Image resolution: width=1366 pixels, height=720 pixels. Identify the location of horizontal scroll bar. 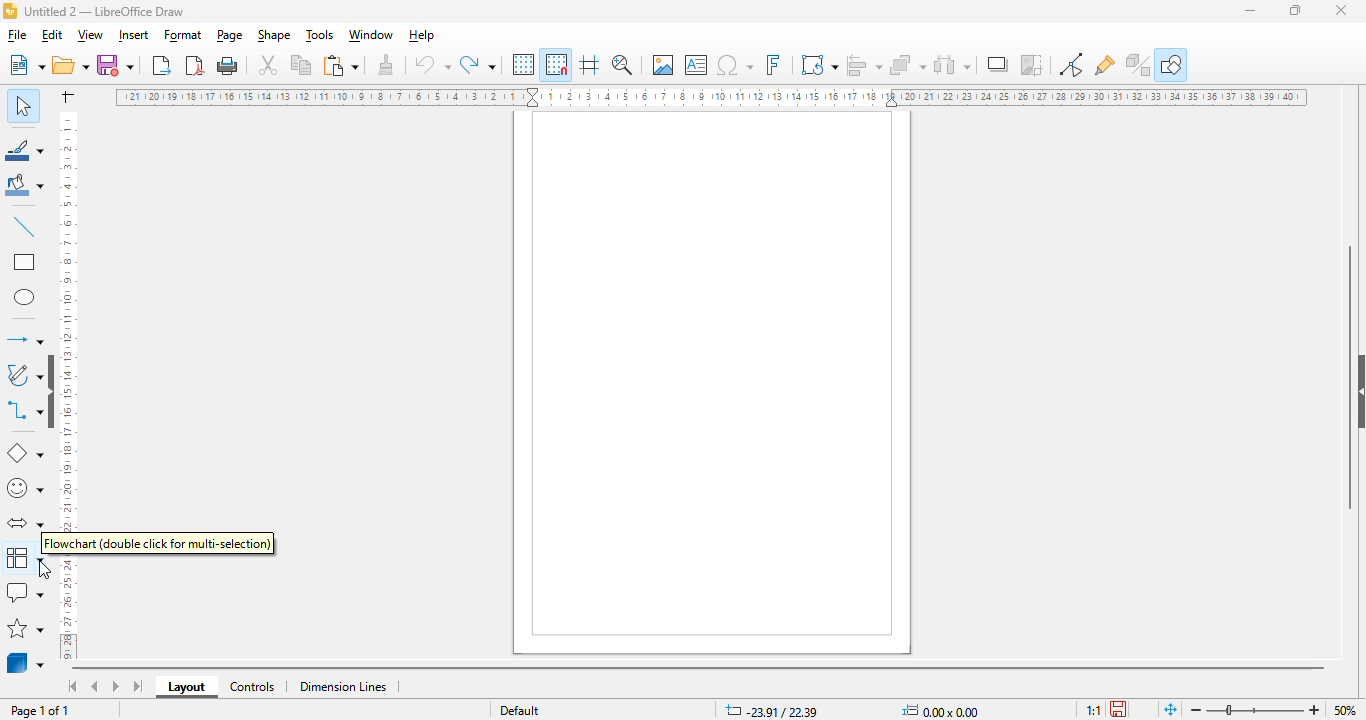
(702, 669).